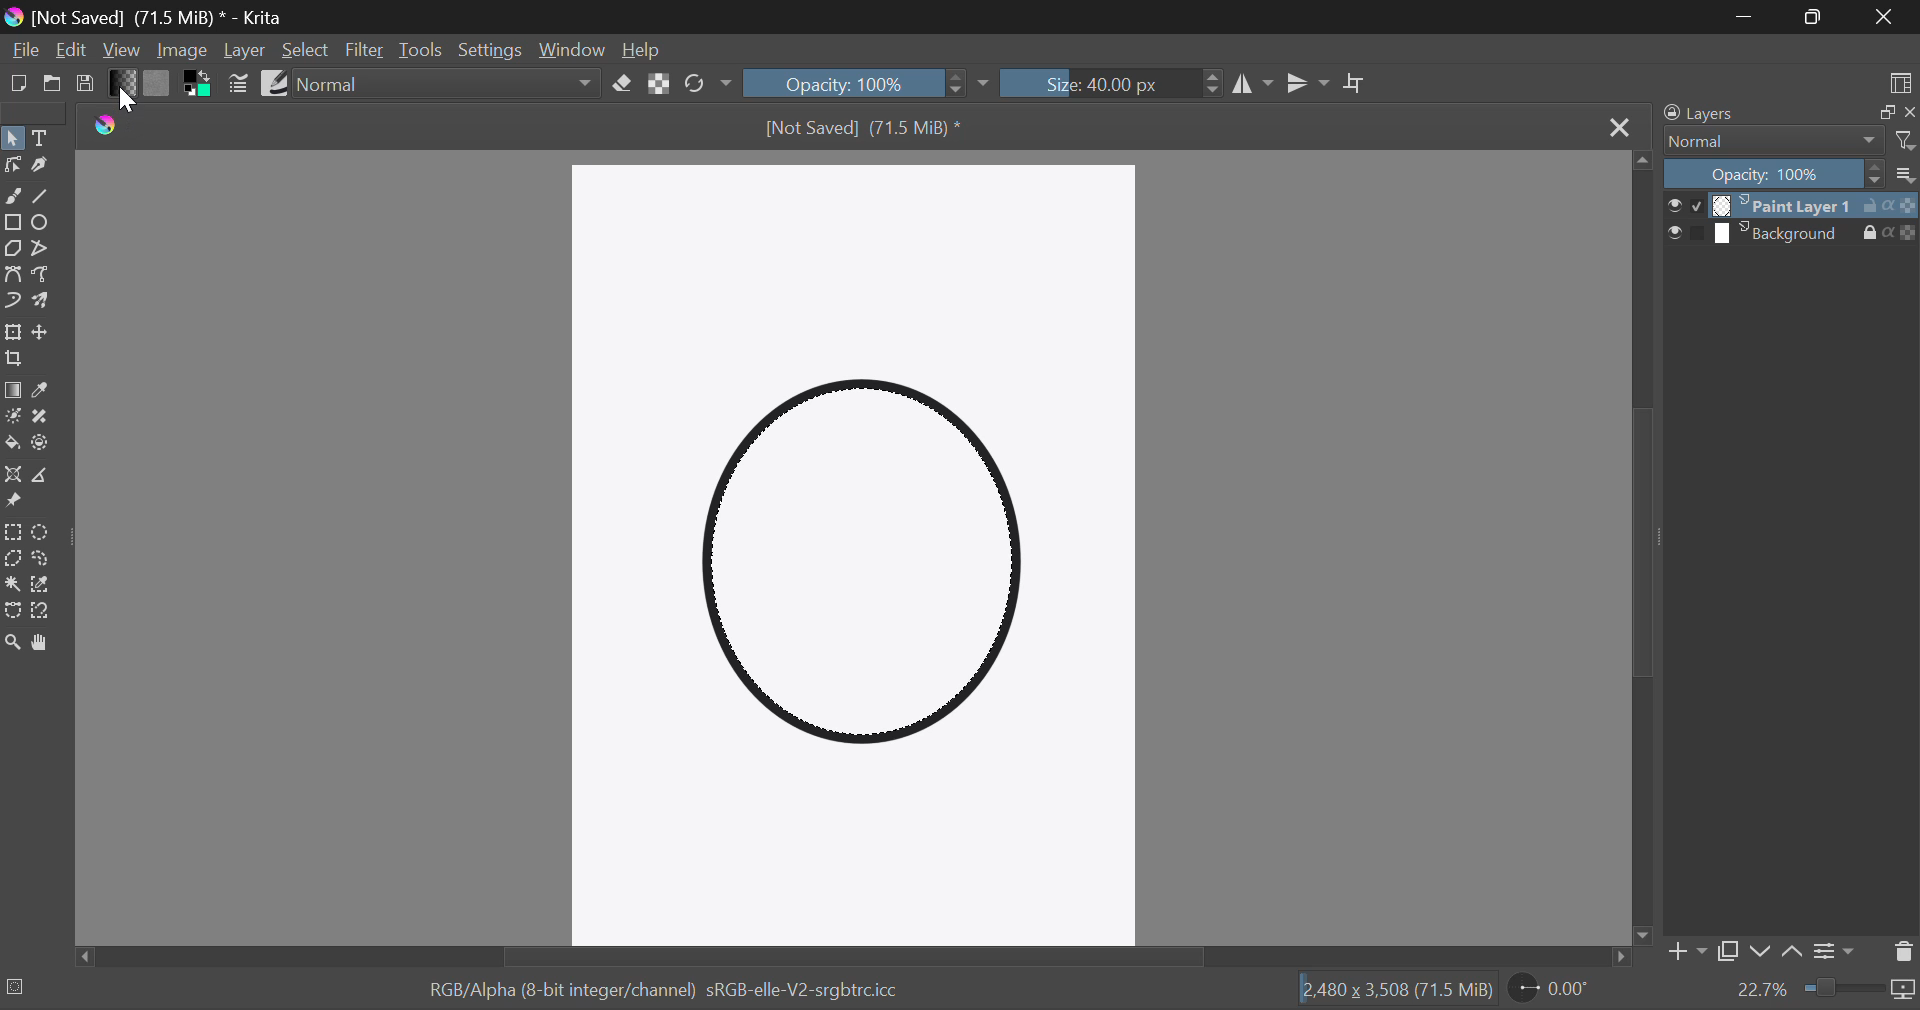 The height and width of the screenshot is (1010, 1920). I want to click on Freehand, so click(12, 197).